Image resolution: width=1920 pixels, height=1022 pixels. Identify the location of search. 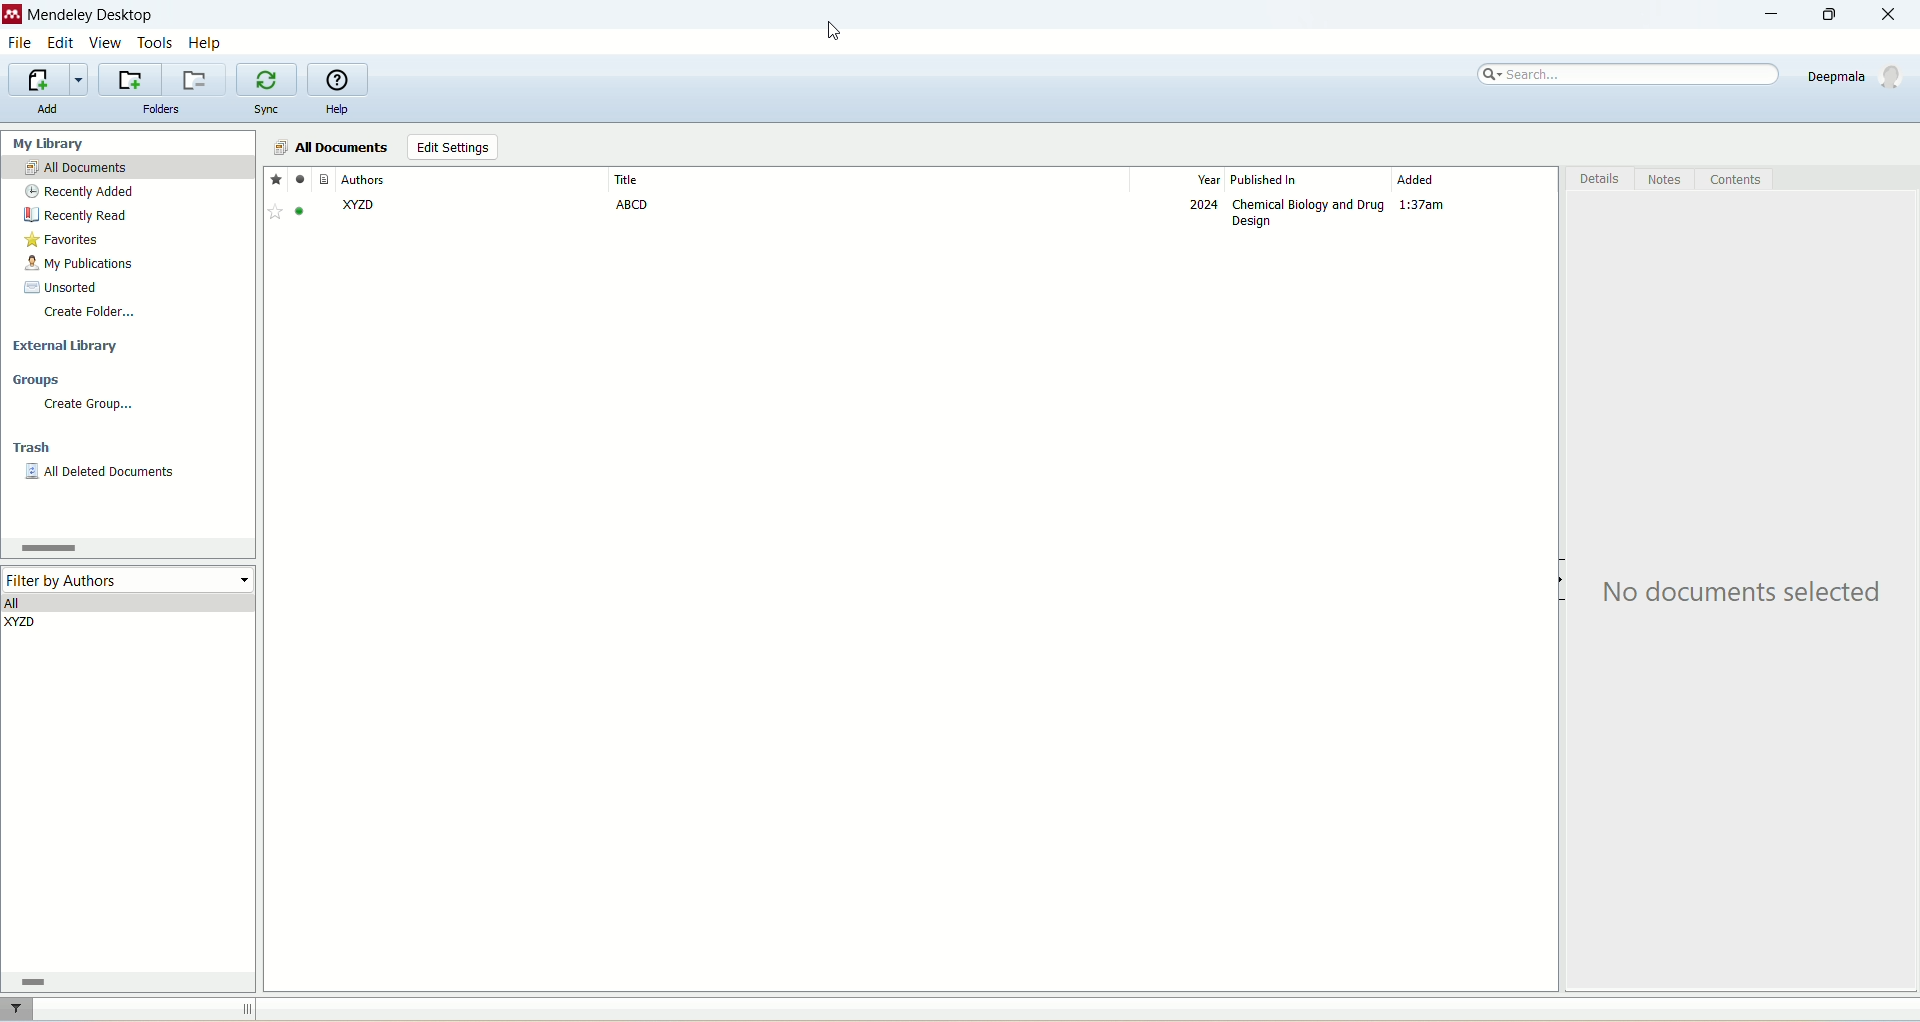
(1630, 75).